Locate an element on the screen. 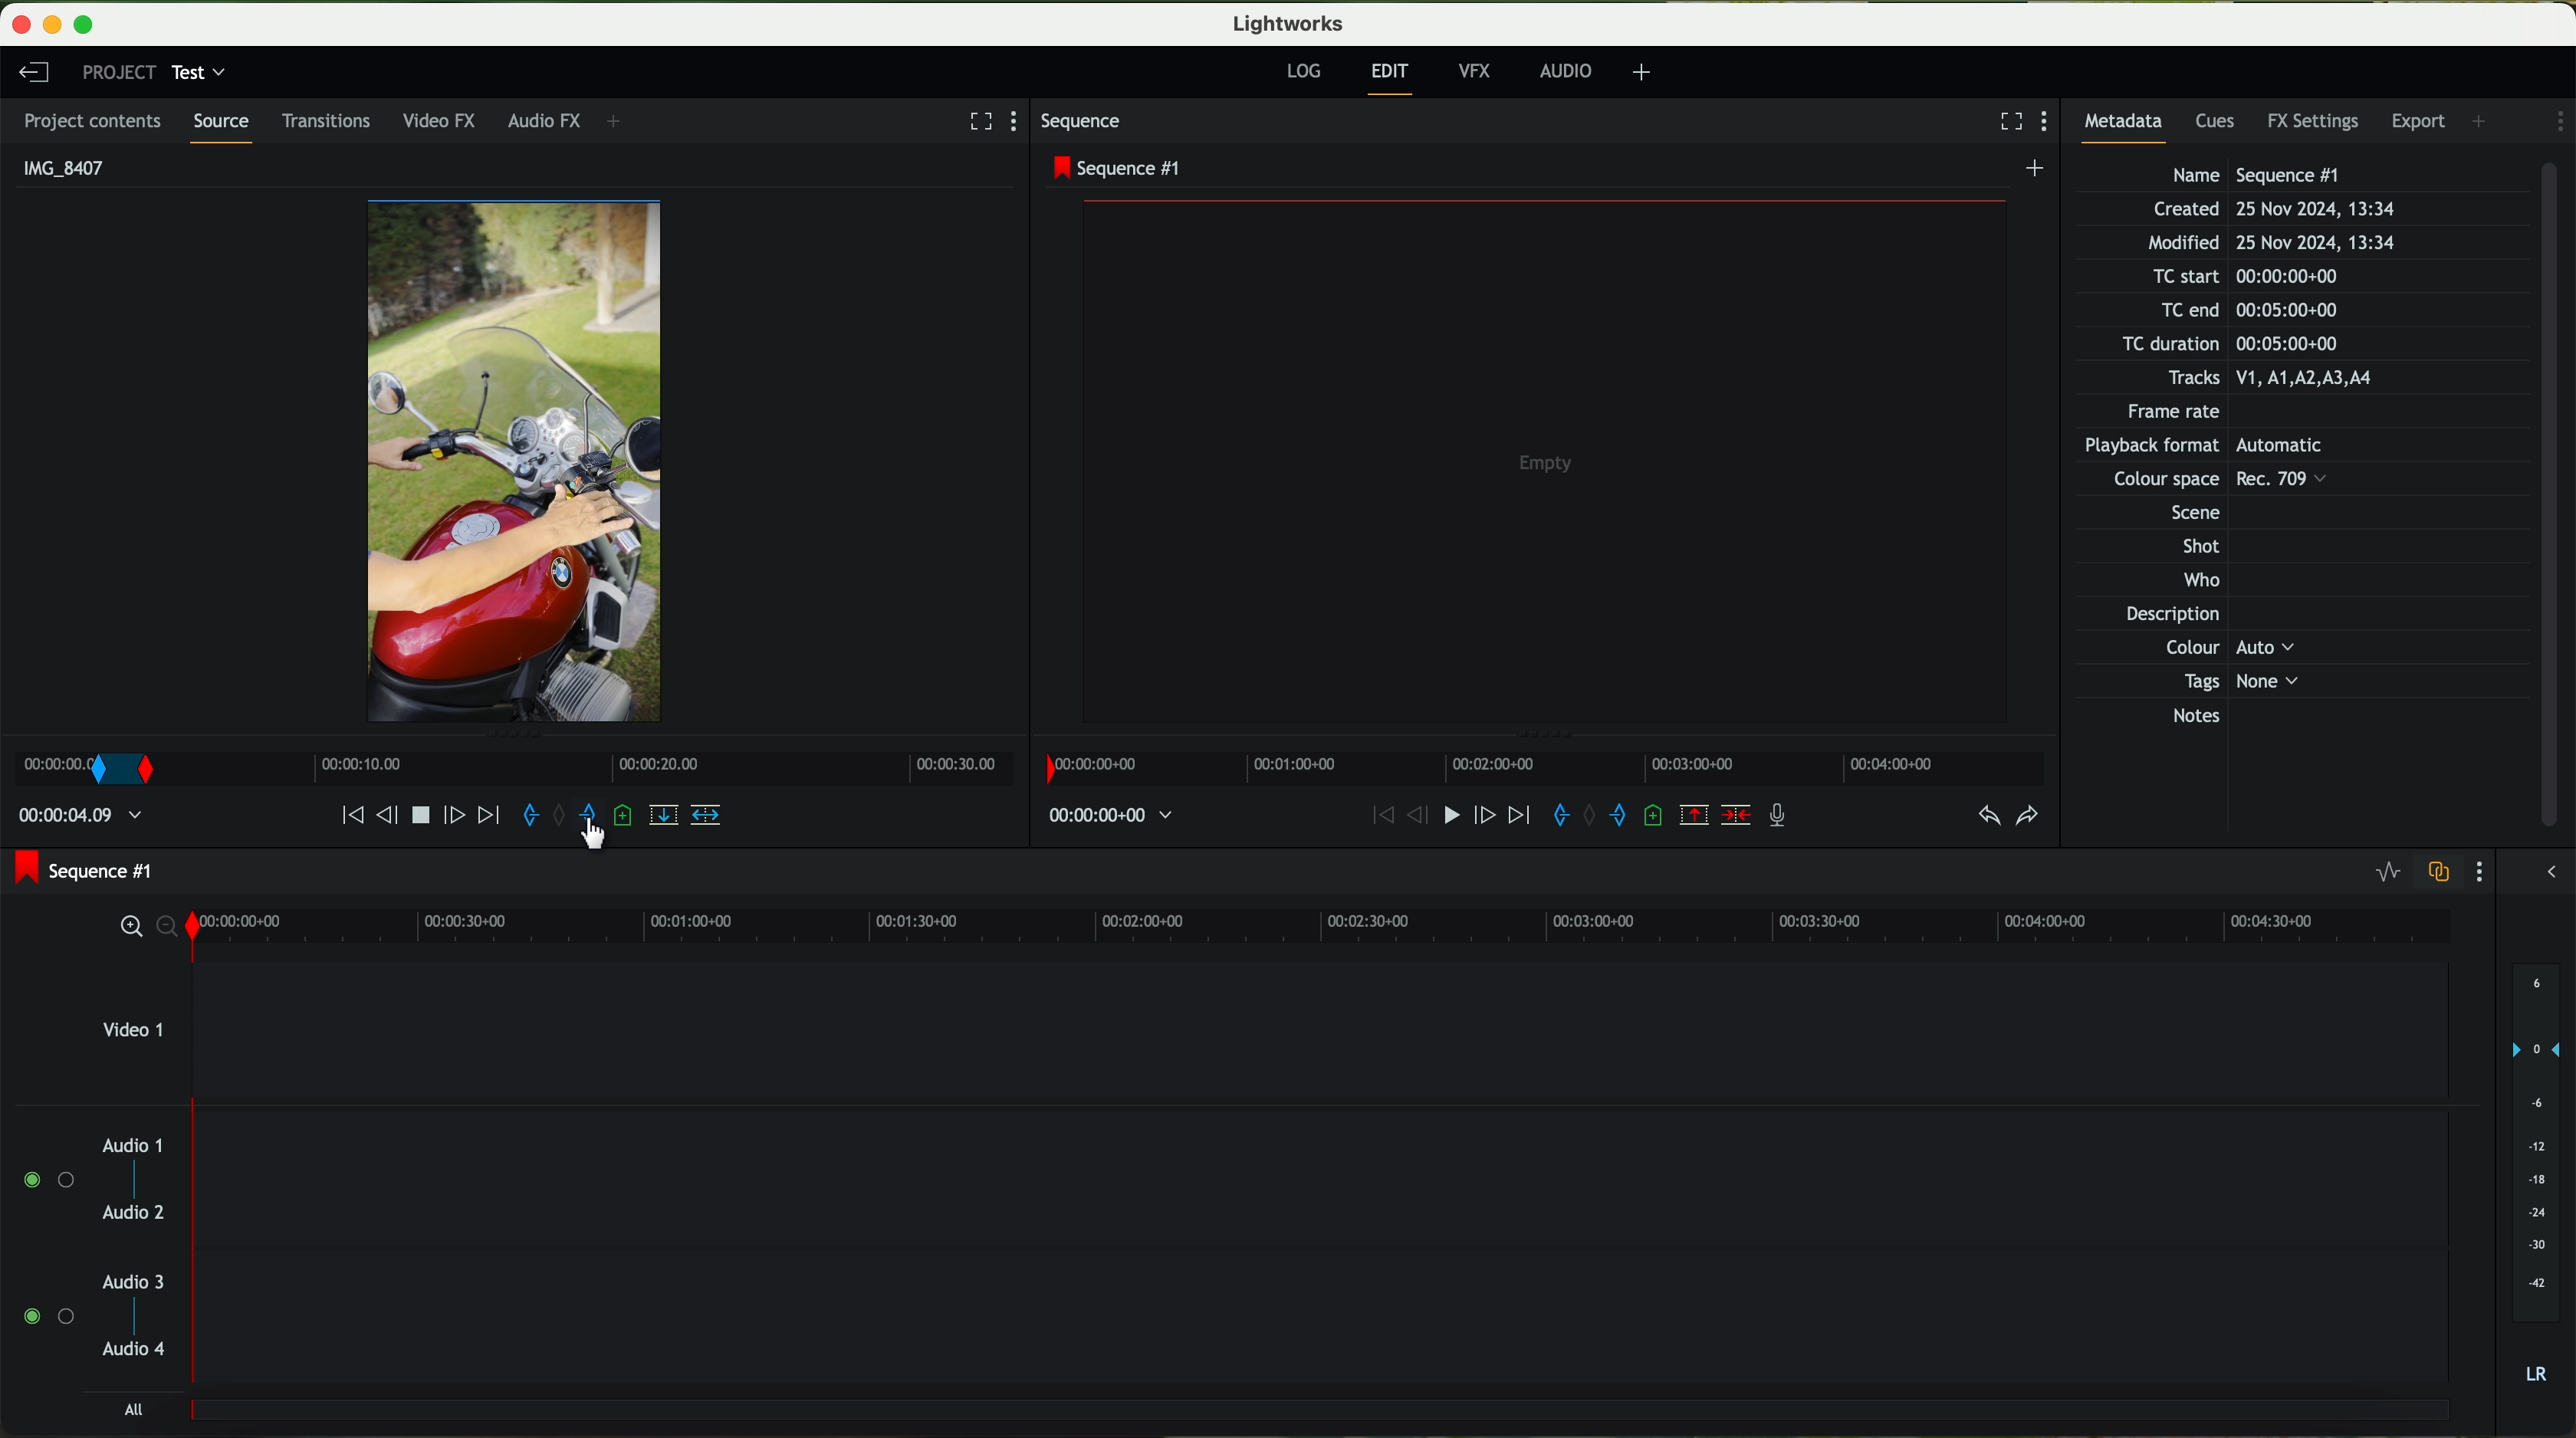 The width and height of the screenshot is (2576, 1438). IMG_8407 is located at coordinates (59, 166).